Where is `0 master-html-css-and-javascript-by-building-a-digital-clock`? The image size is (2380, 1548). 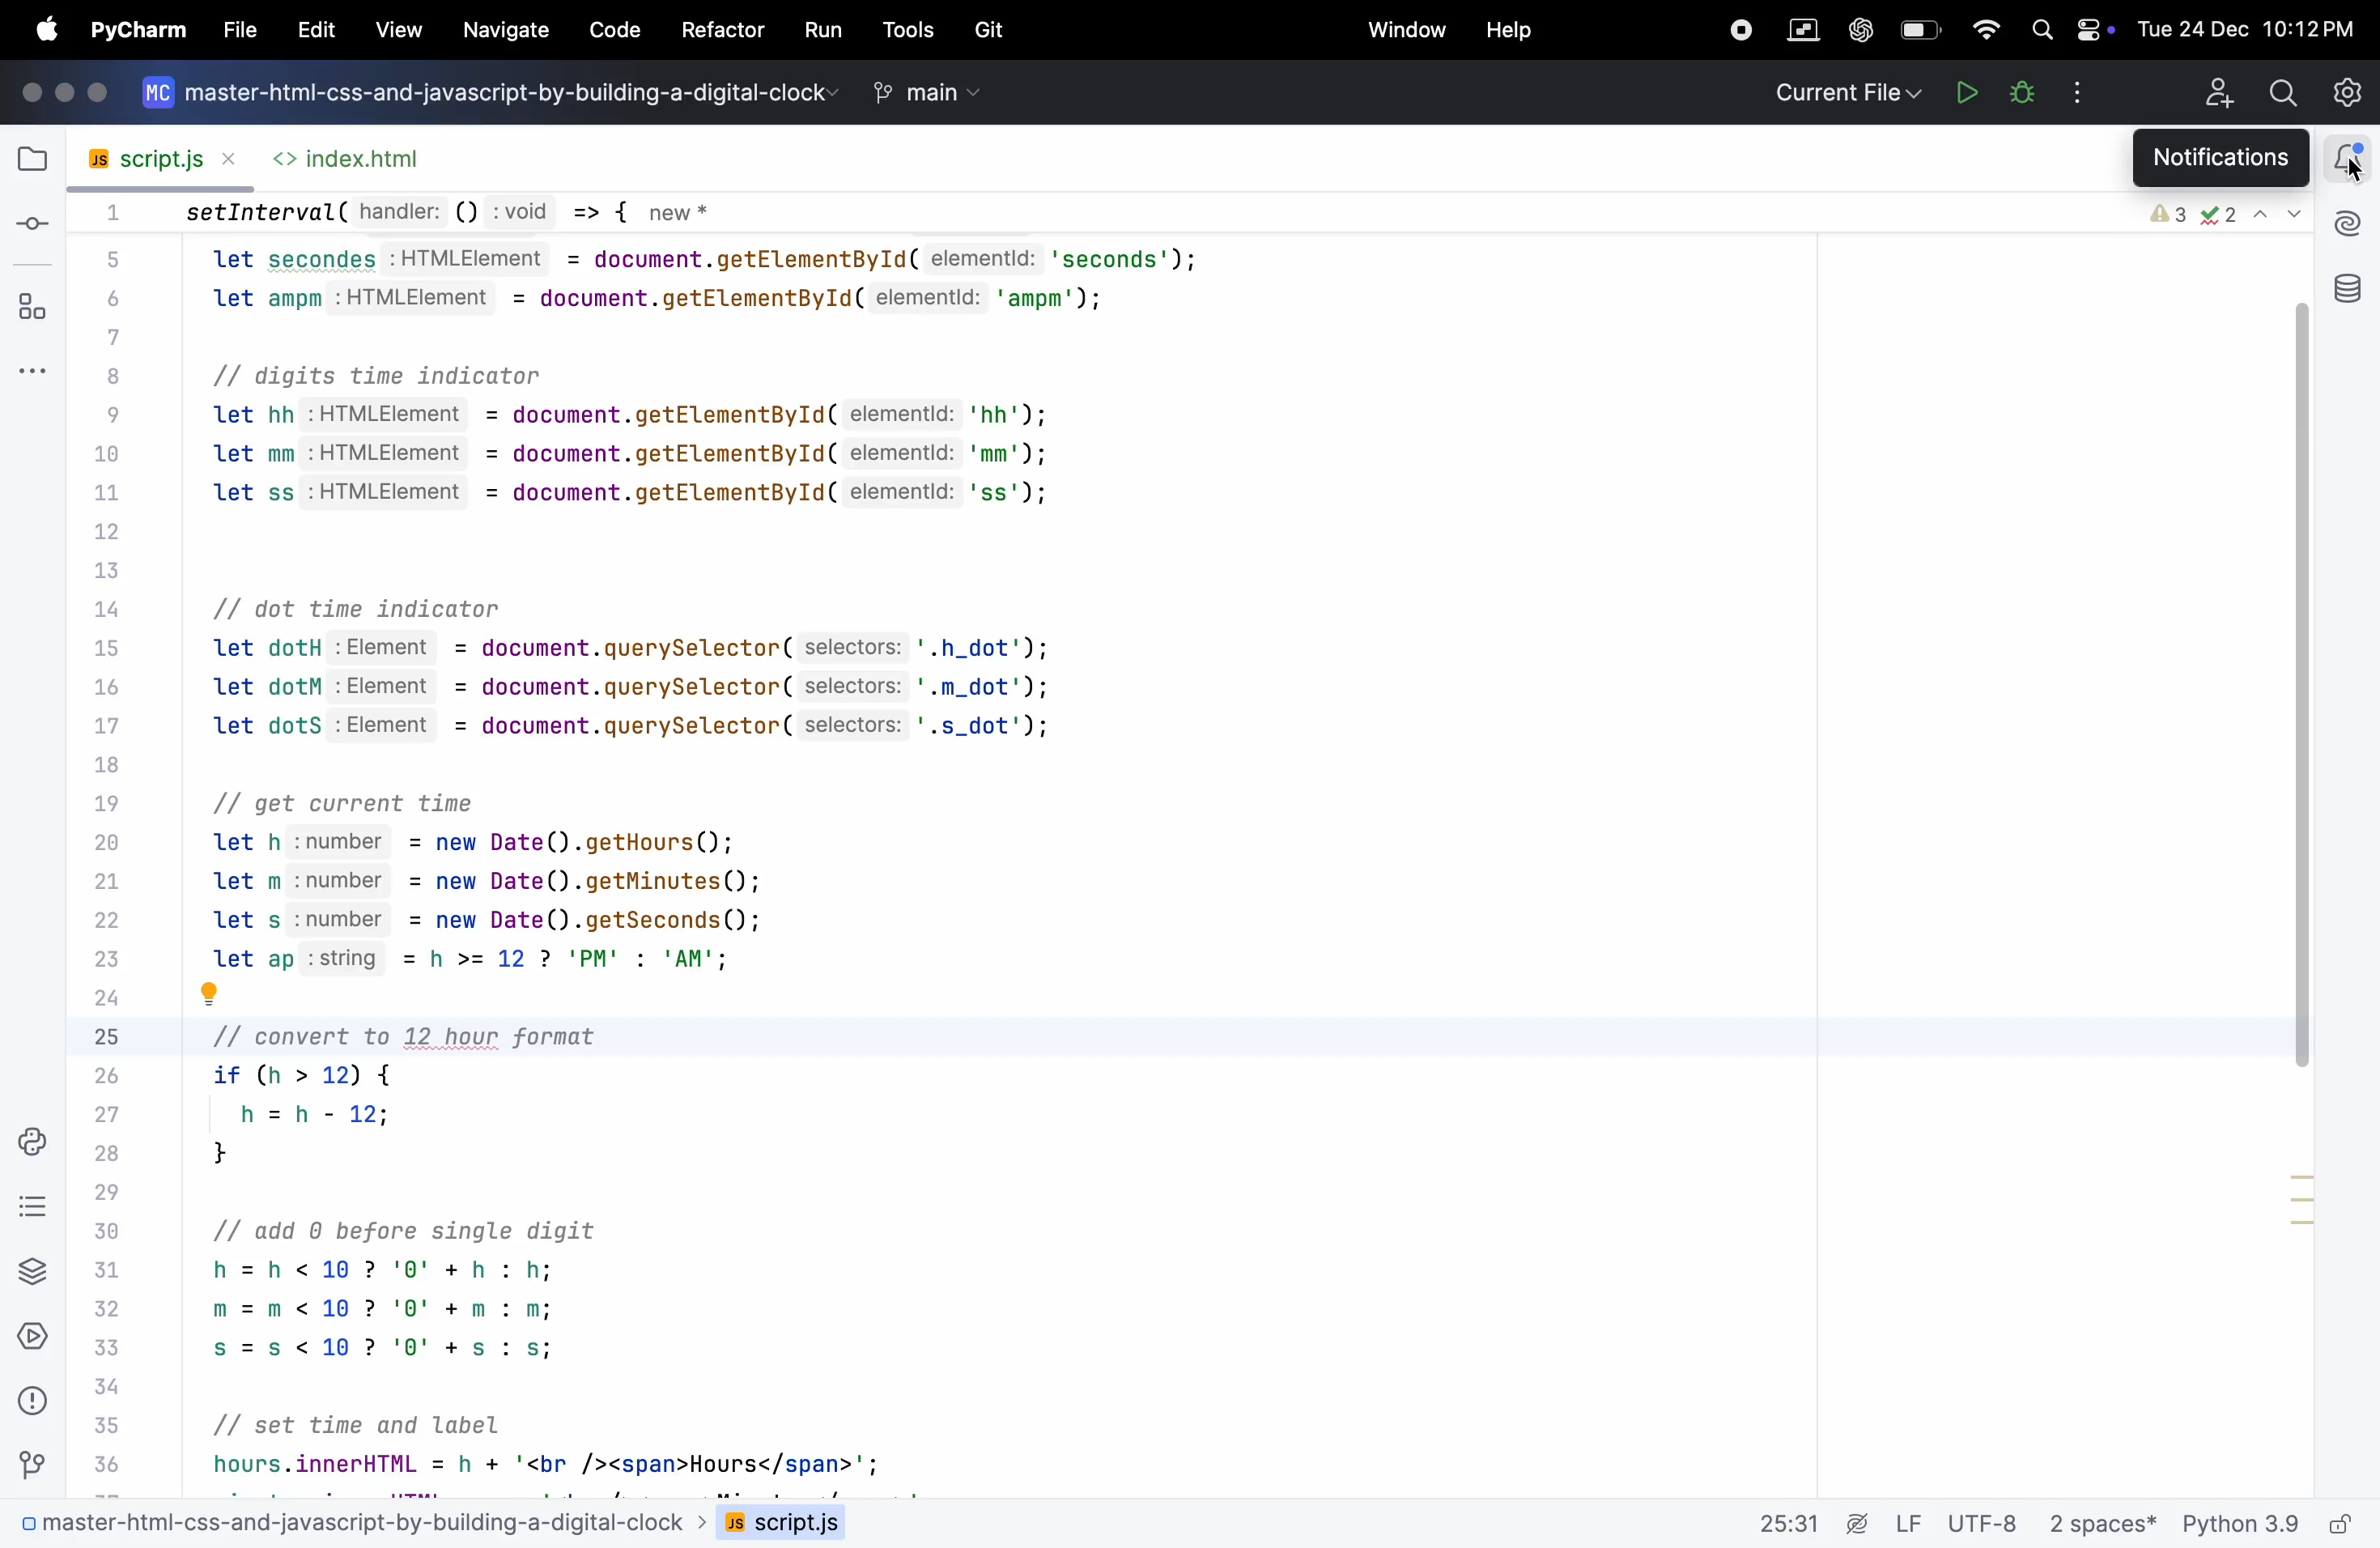
0 master-html-css-and-javascript-by-building-a-digital-clock is located at coordinates (362, 1519).